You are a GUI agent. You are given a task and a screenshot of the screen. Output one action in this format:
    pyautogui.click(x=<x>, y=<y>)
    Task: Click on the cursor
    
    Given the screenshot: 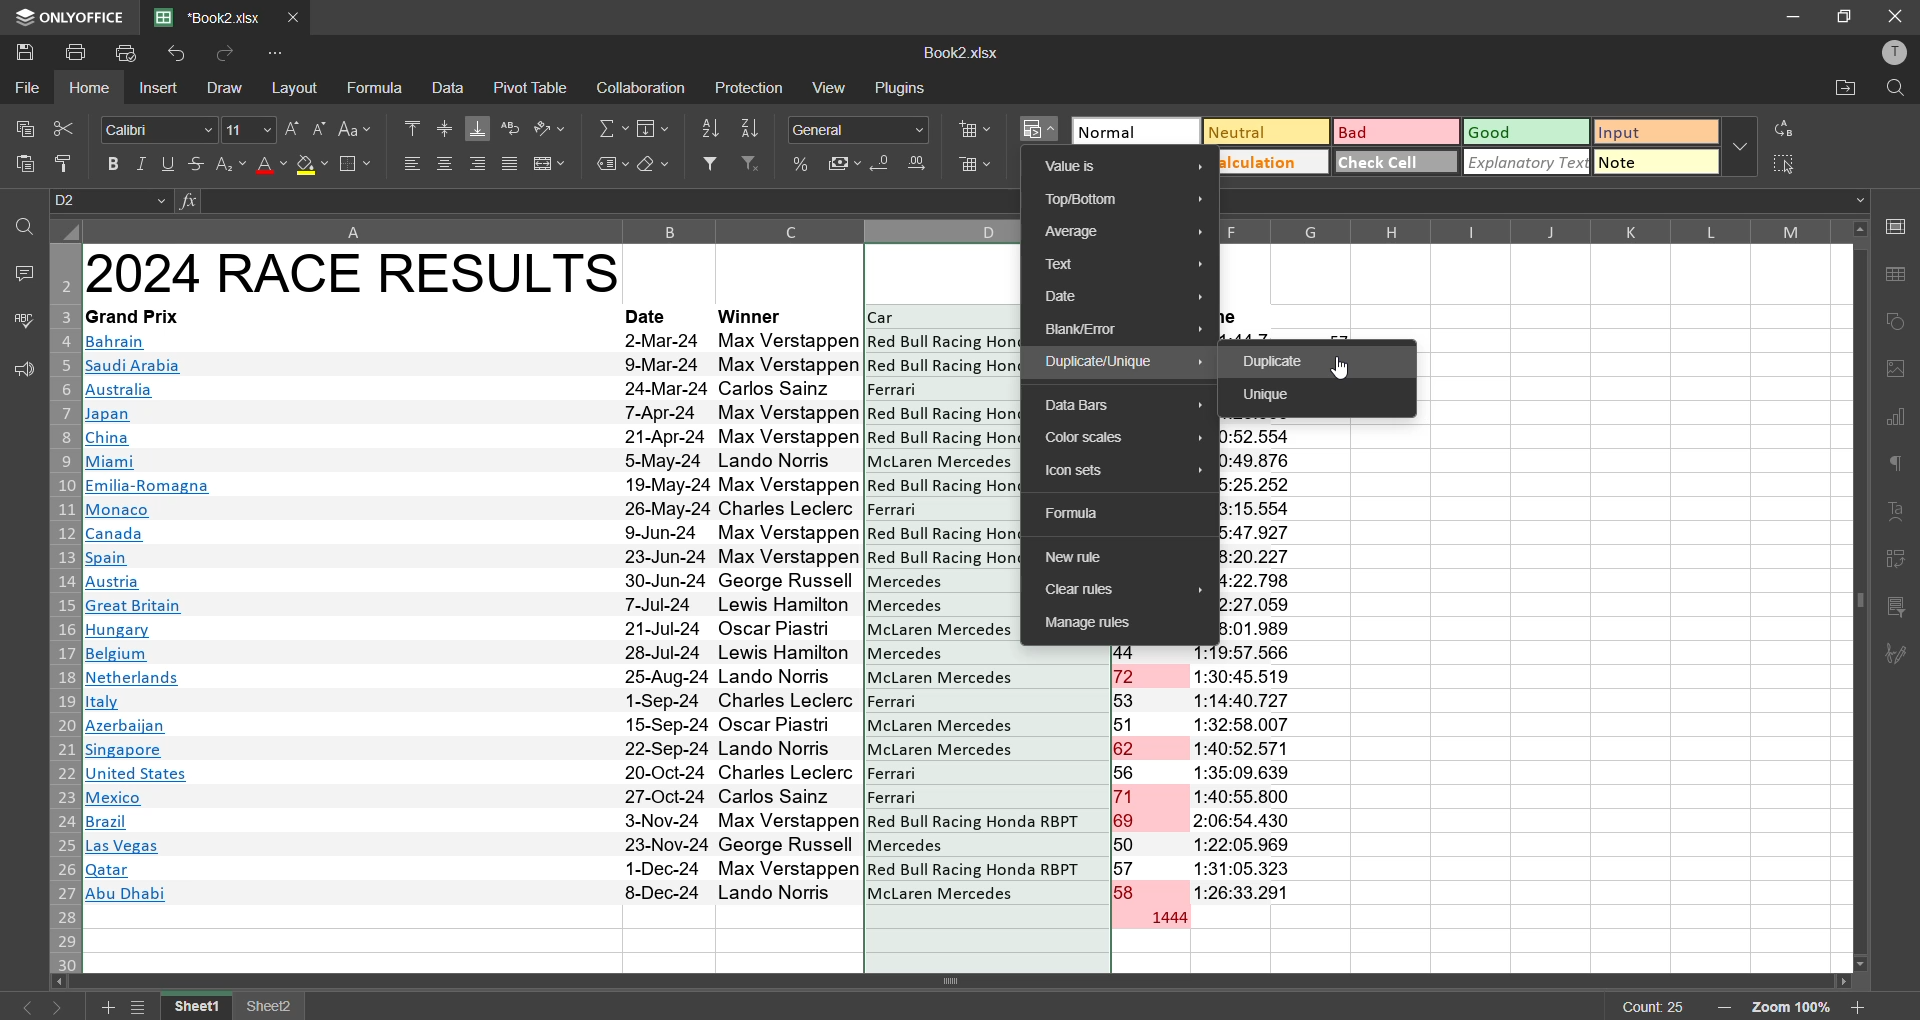 What is the action you would take?
    pyautogui.click(x=1348, y=371)
    